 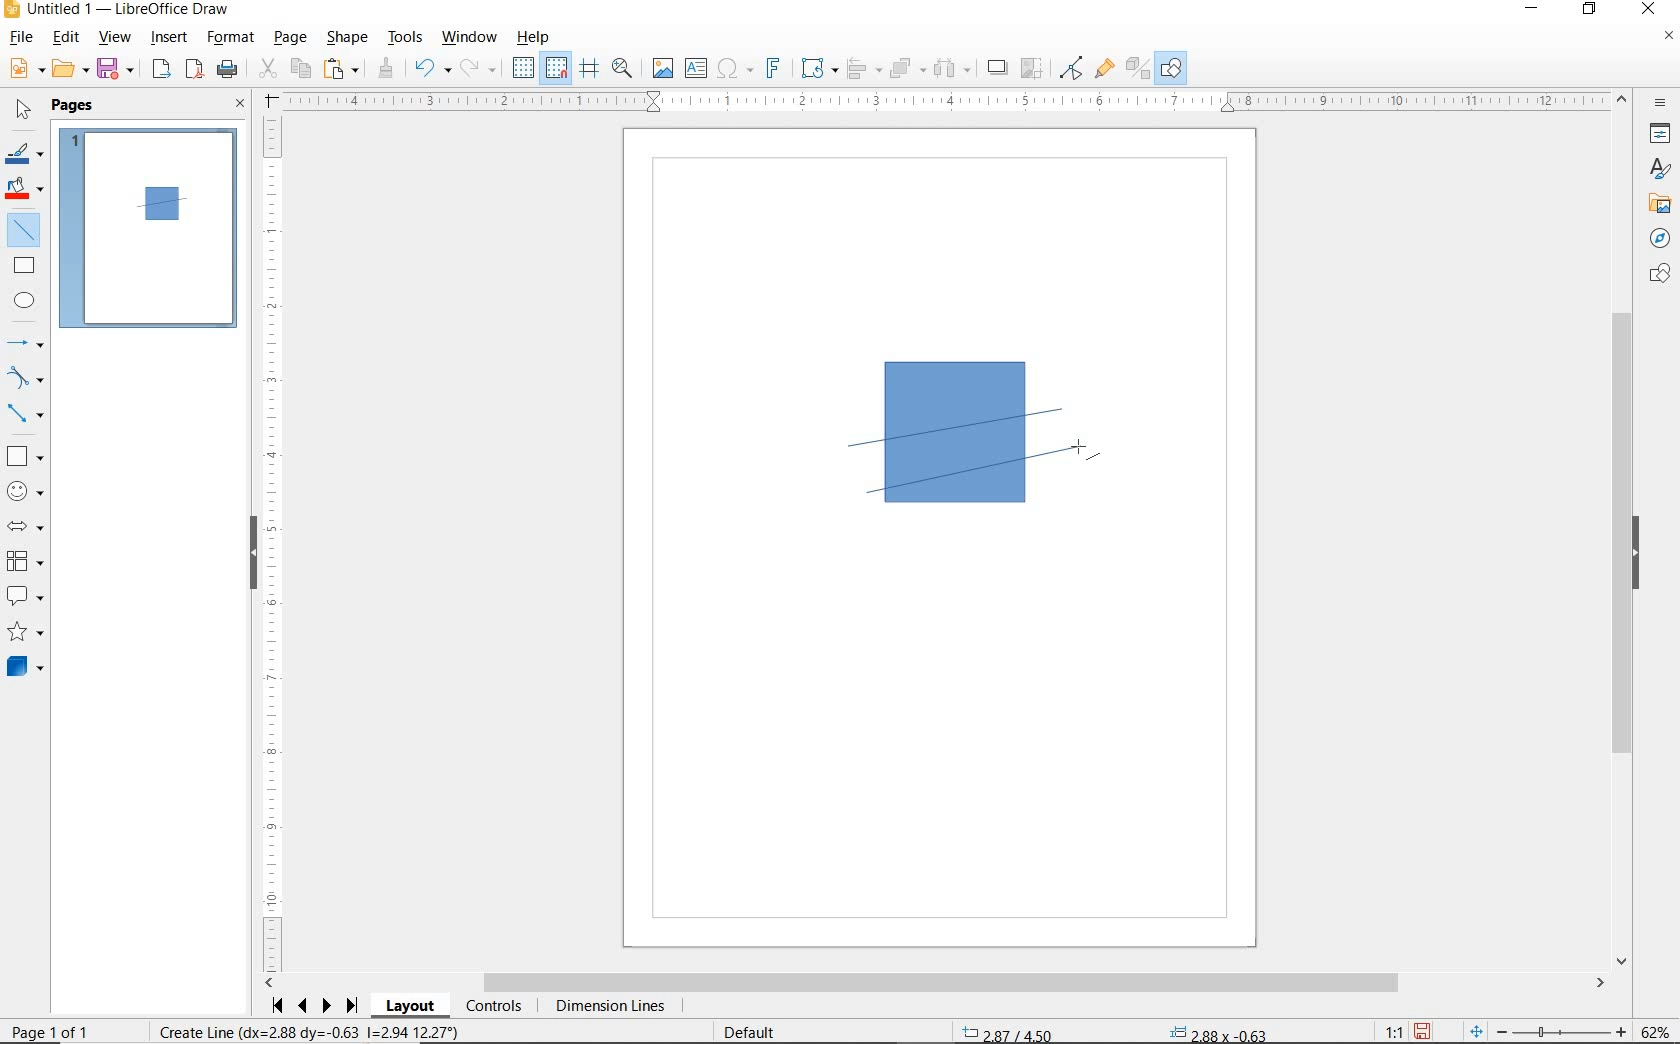 I want to click on IMAGE, so click(x=662, y=67).